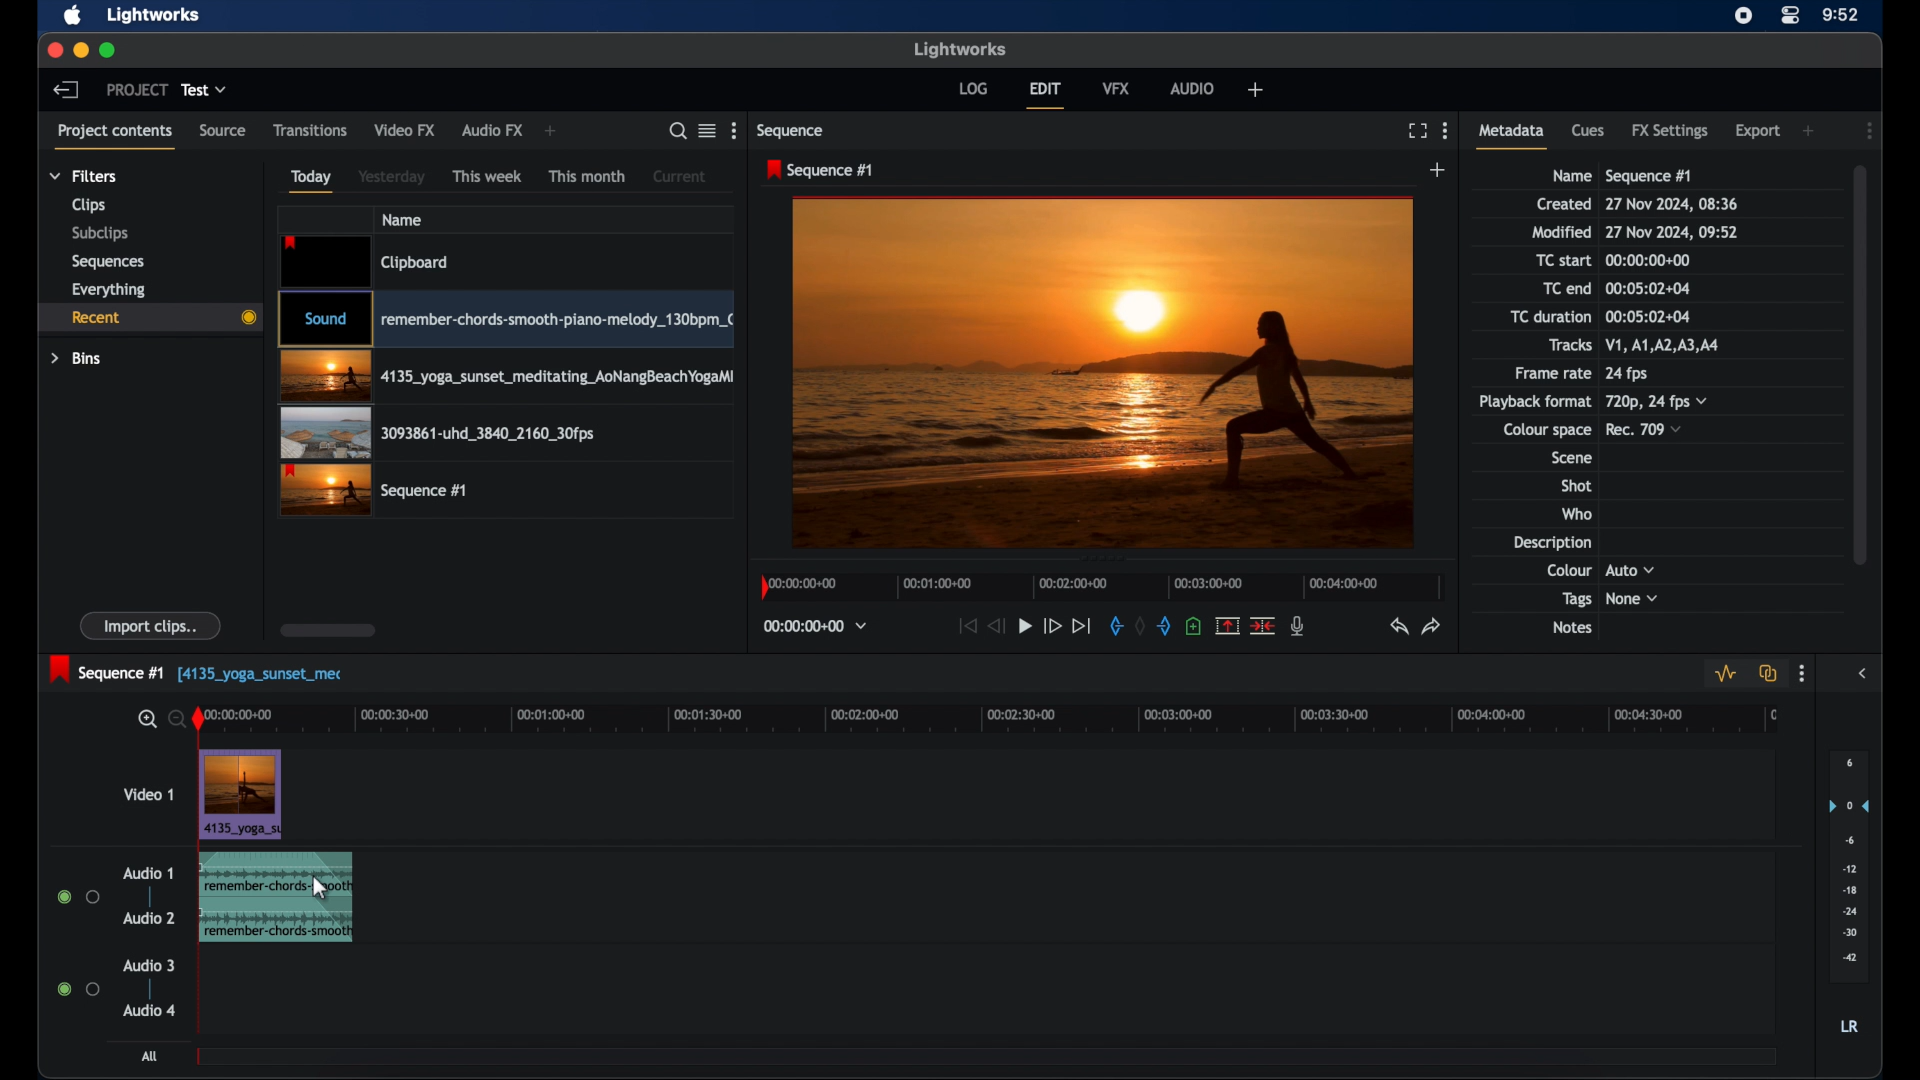  I want to click on set audio output levels, so click(1848, 866).